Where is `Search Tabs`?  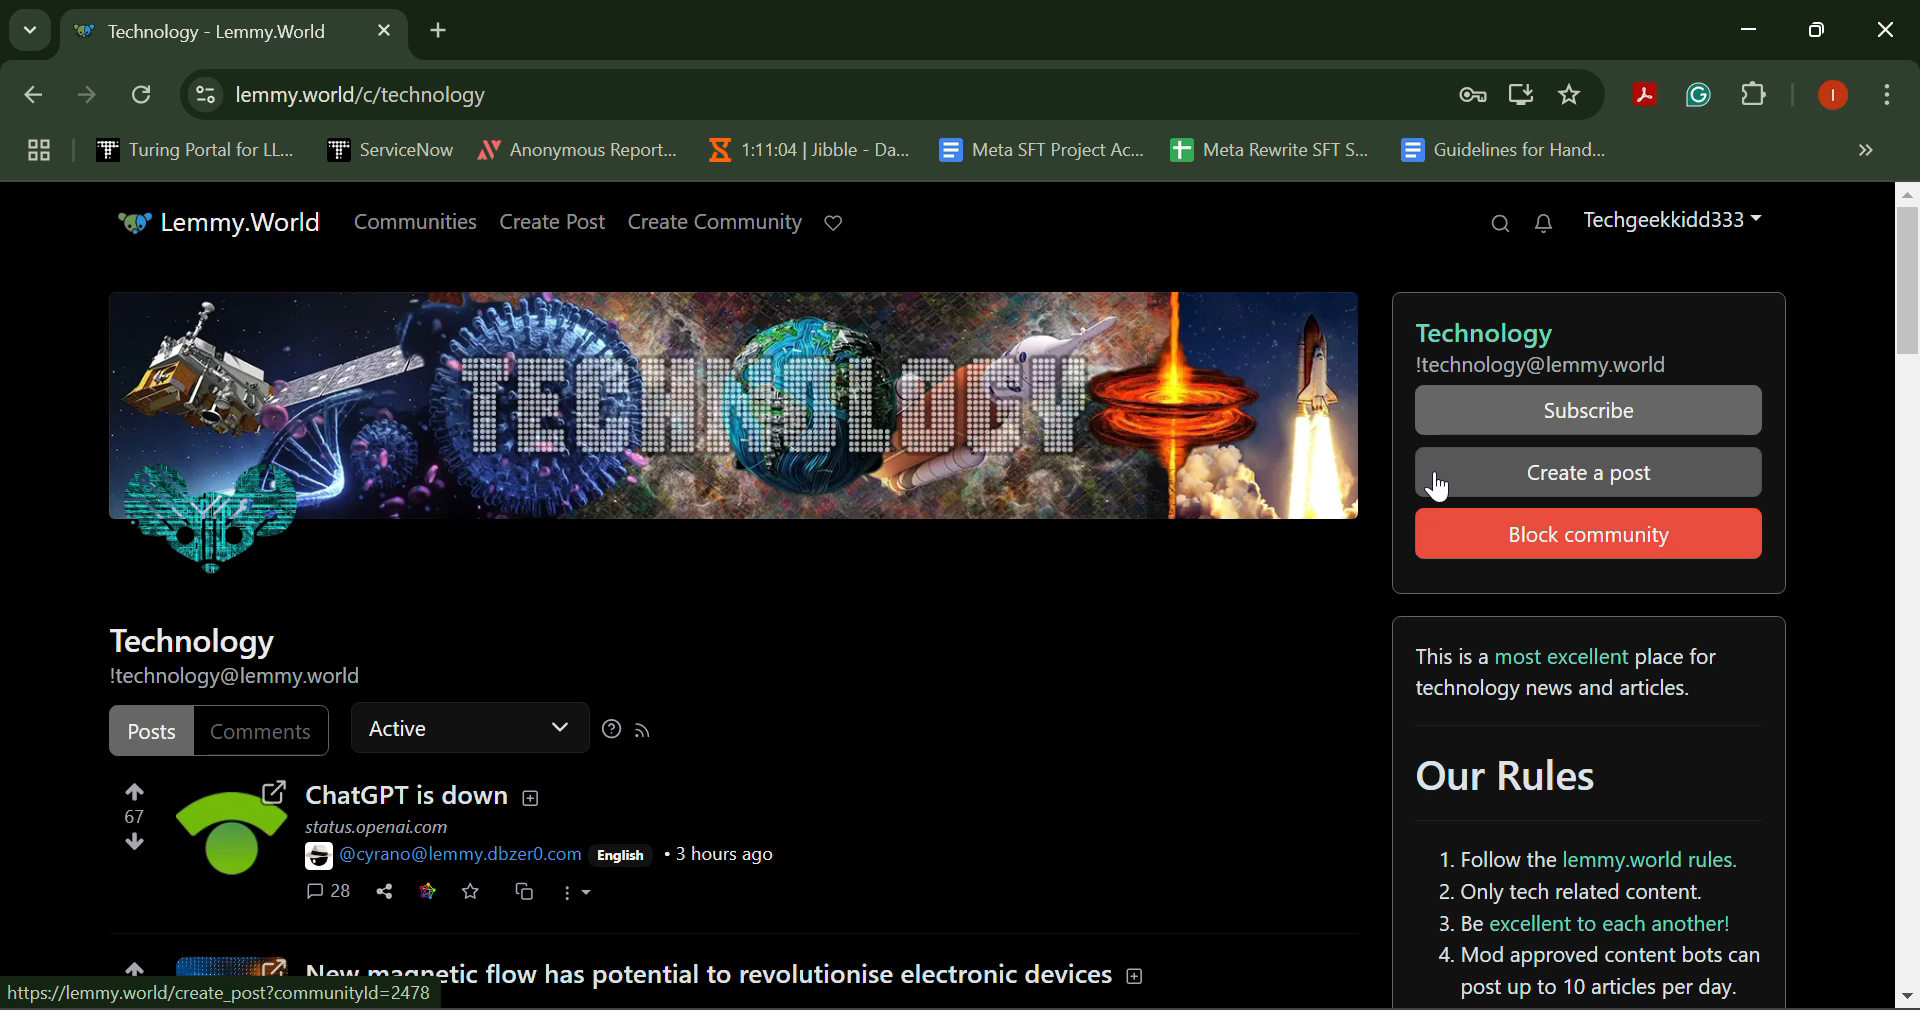 Search Tabs is located at coordinates (25, 27).